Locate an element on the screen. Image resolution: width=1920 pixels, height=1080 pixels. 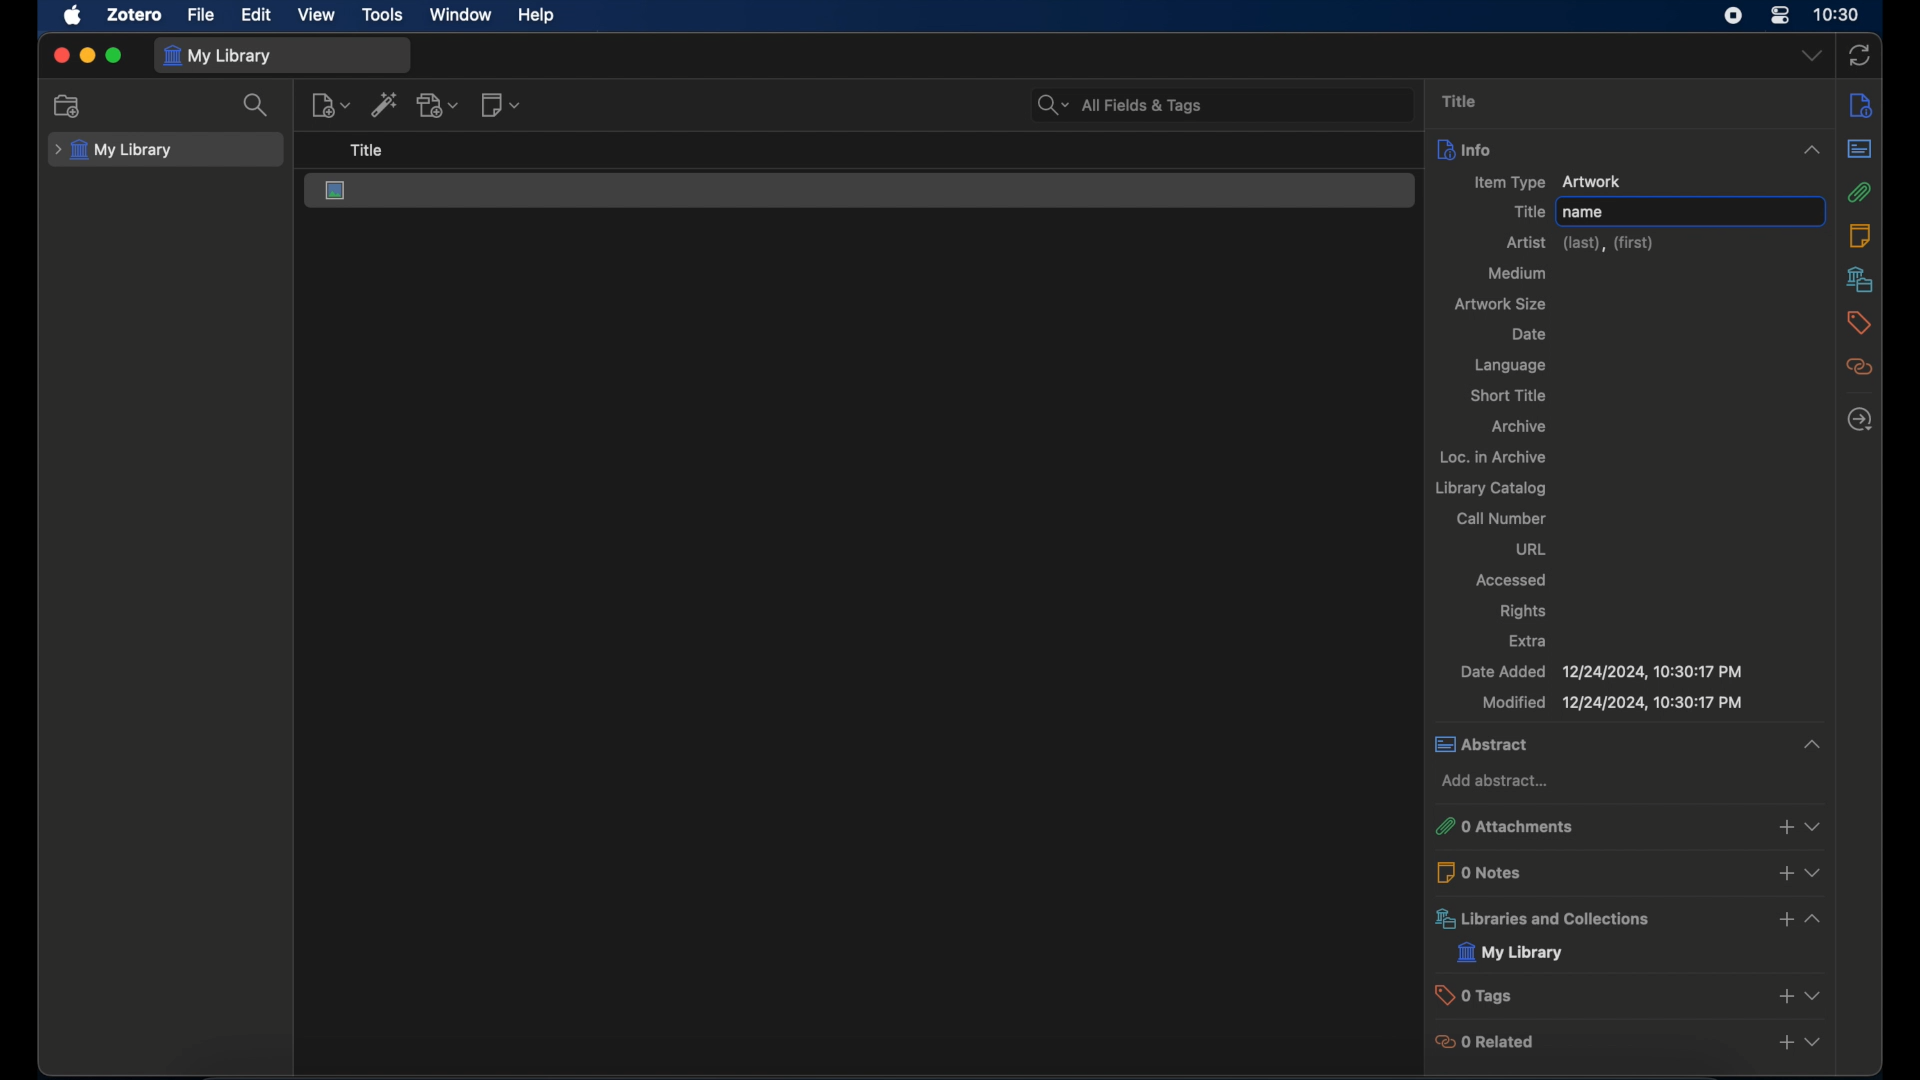
locate is located at coordinates (1861, 421).